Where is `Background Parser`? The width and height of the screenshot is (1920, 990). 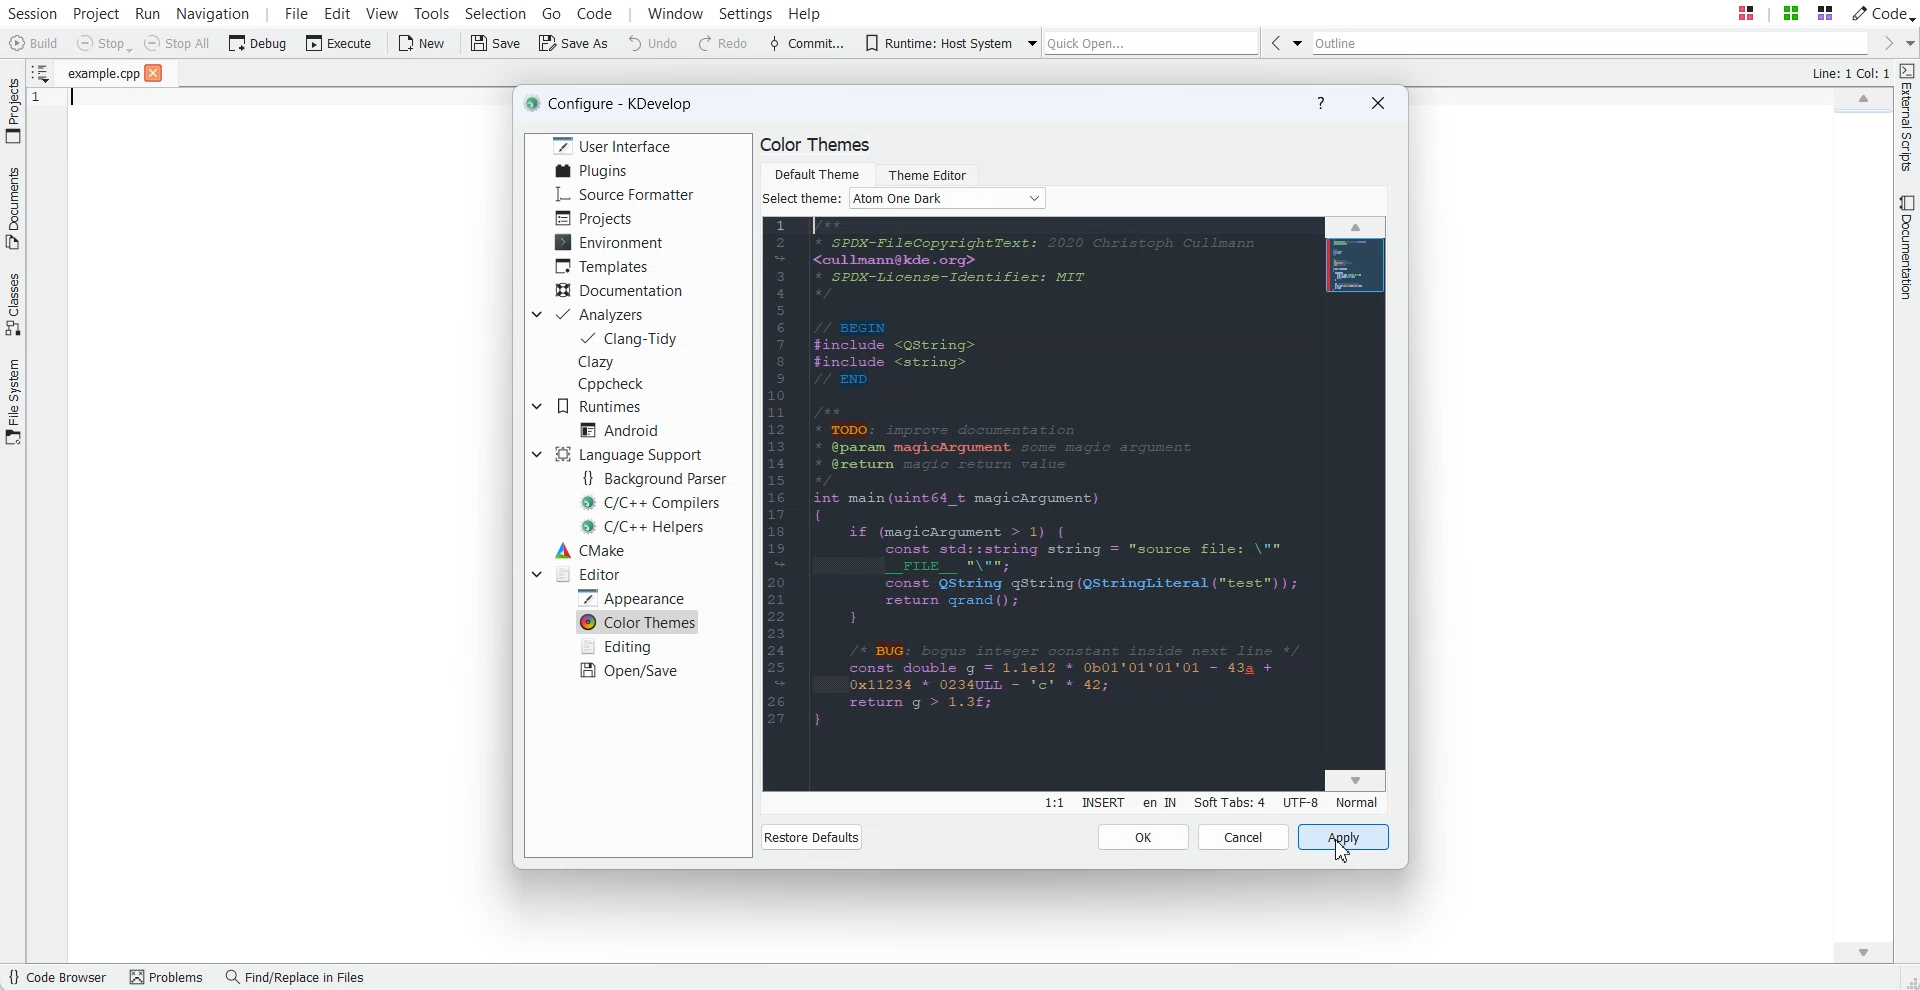
Background Parser is located at coordinates (659, 479).